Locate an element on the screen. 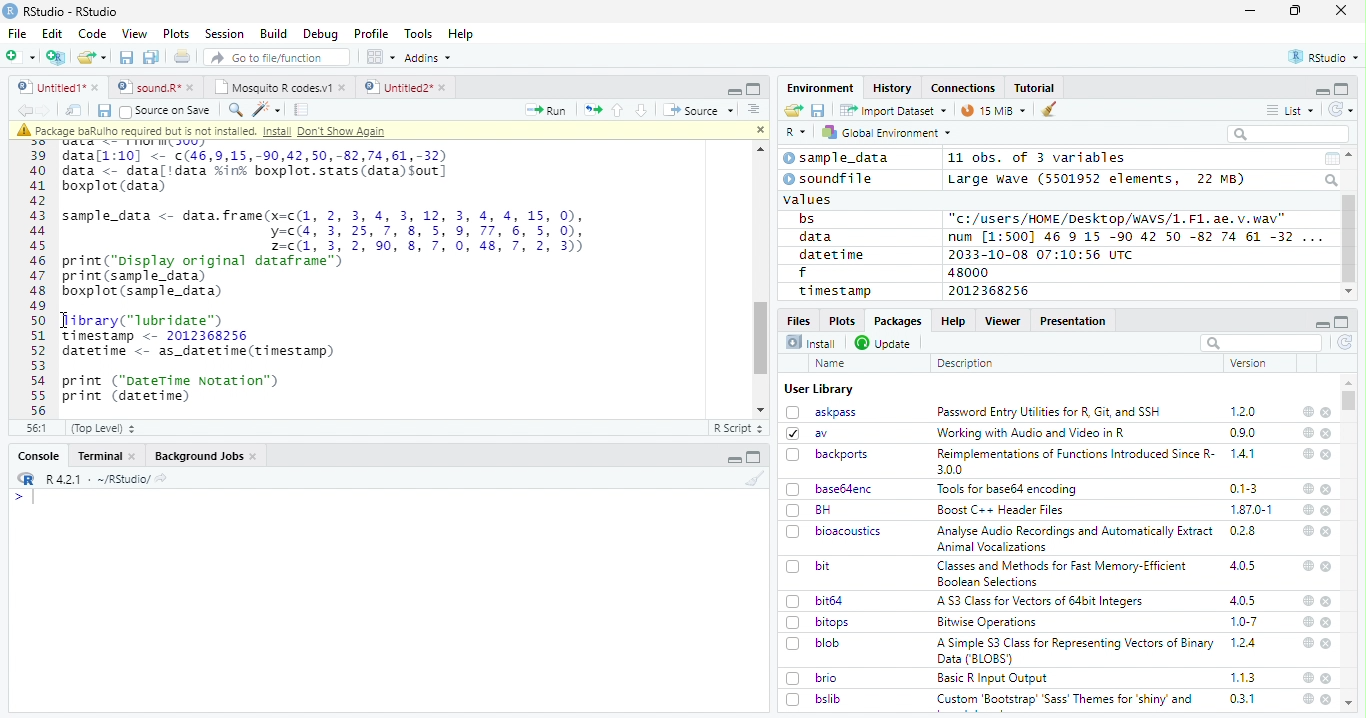 This screenshot has height=718, width=1366. BH is located at coordinates (811, 510).